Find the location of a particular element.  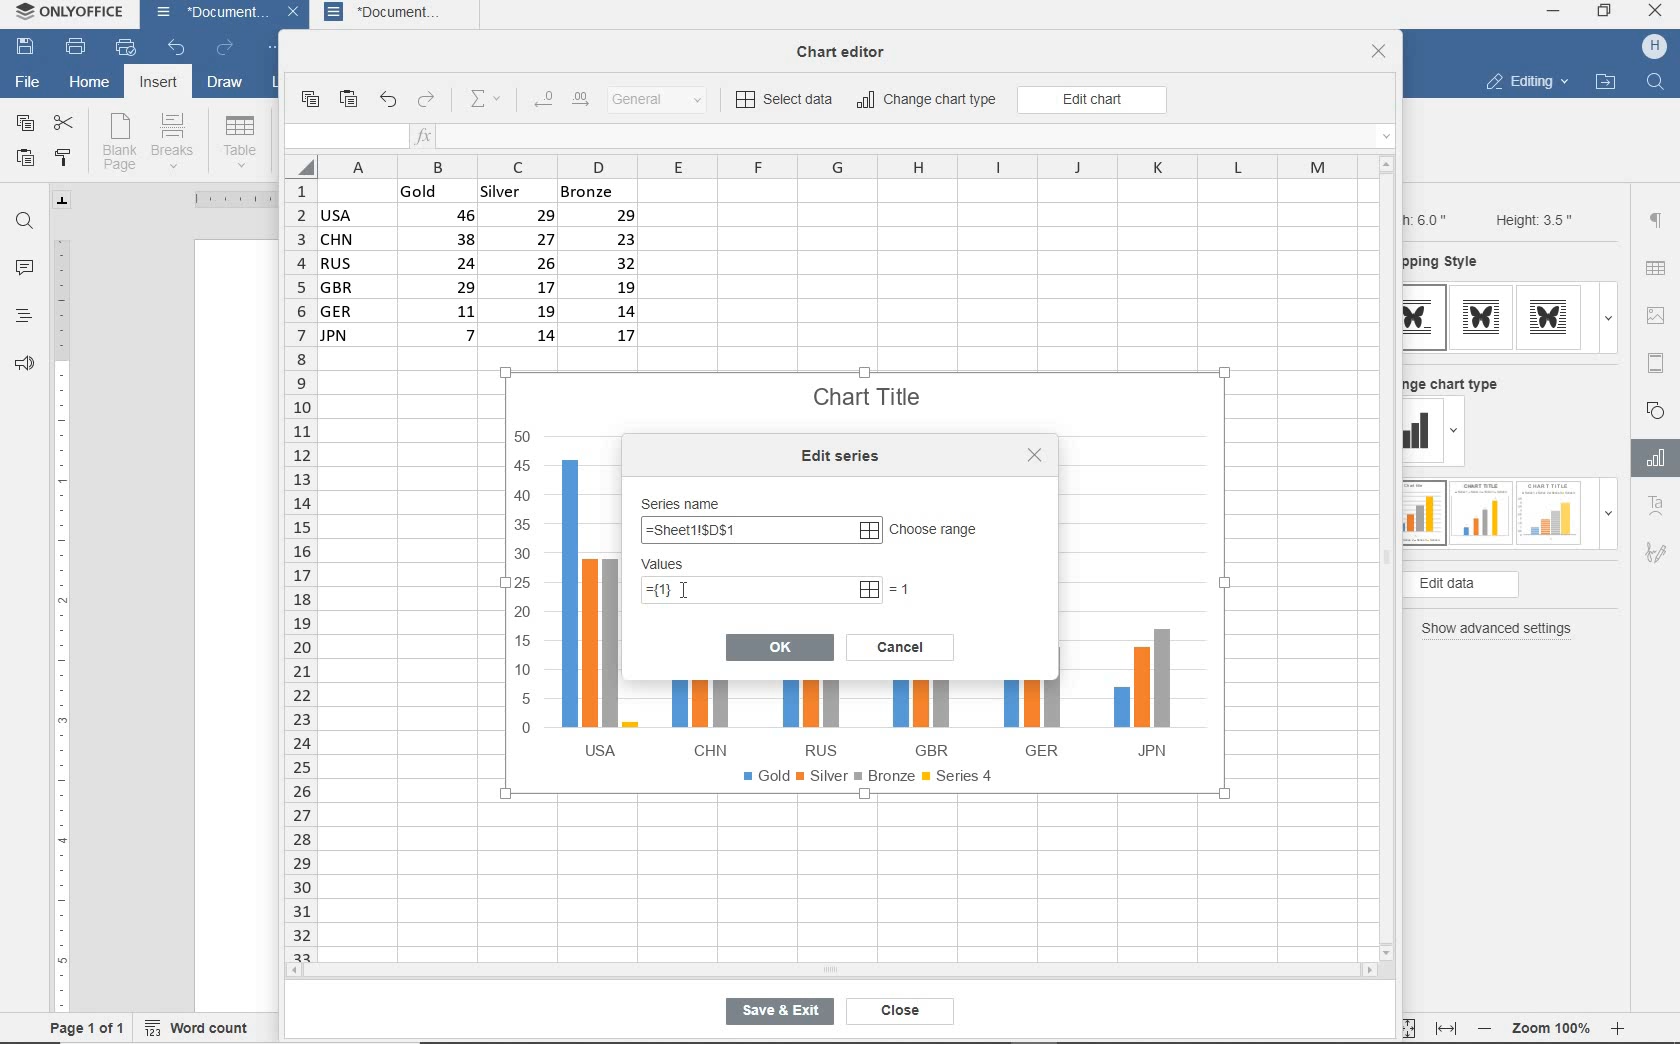

minimize is located at coordinates (1554, 11).